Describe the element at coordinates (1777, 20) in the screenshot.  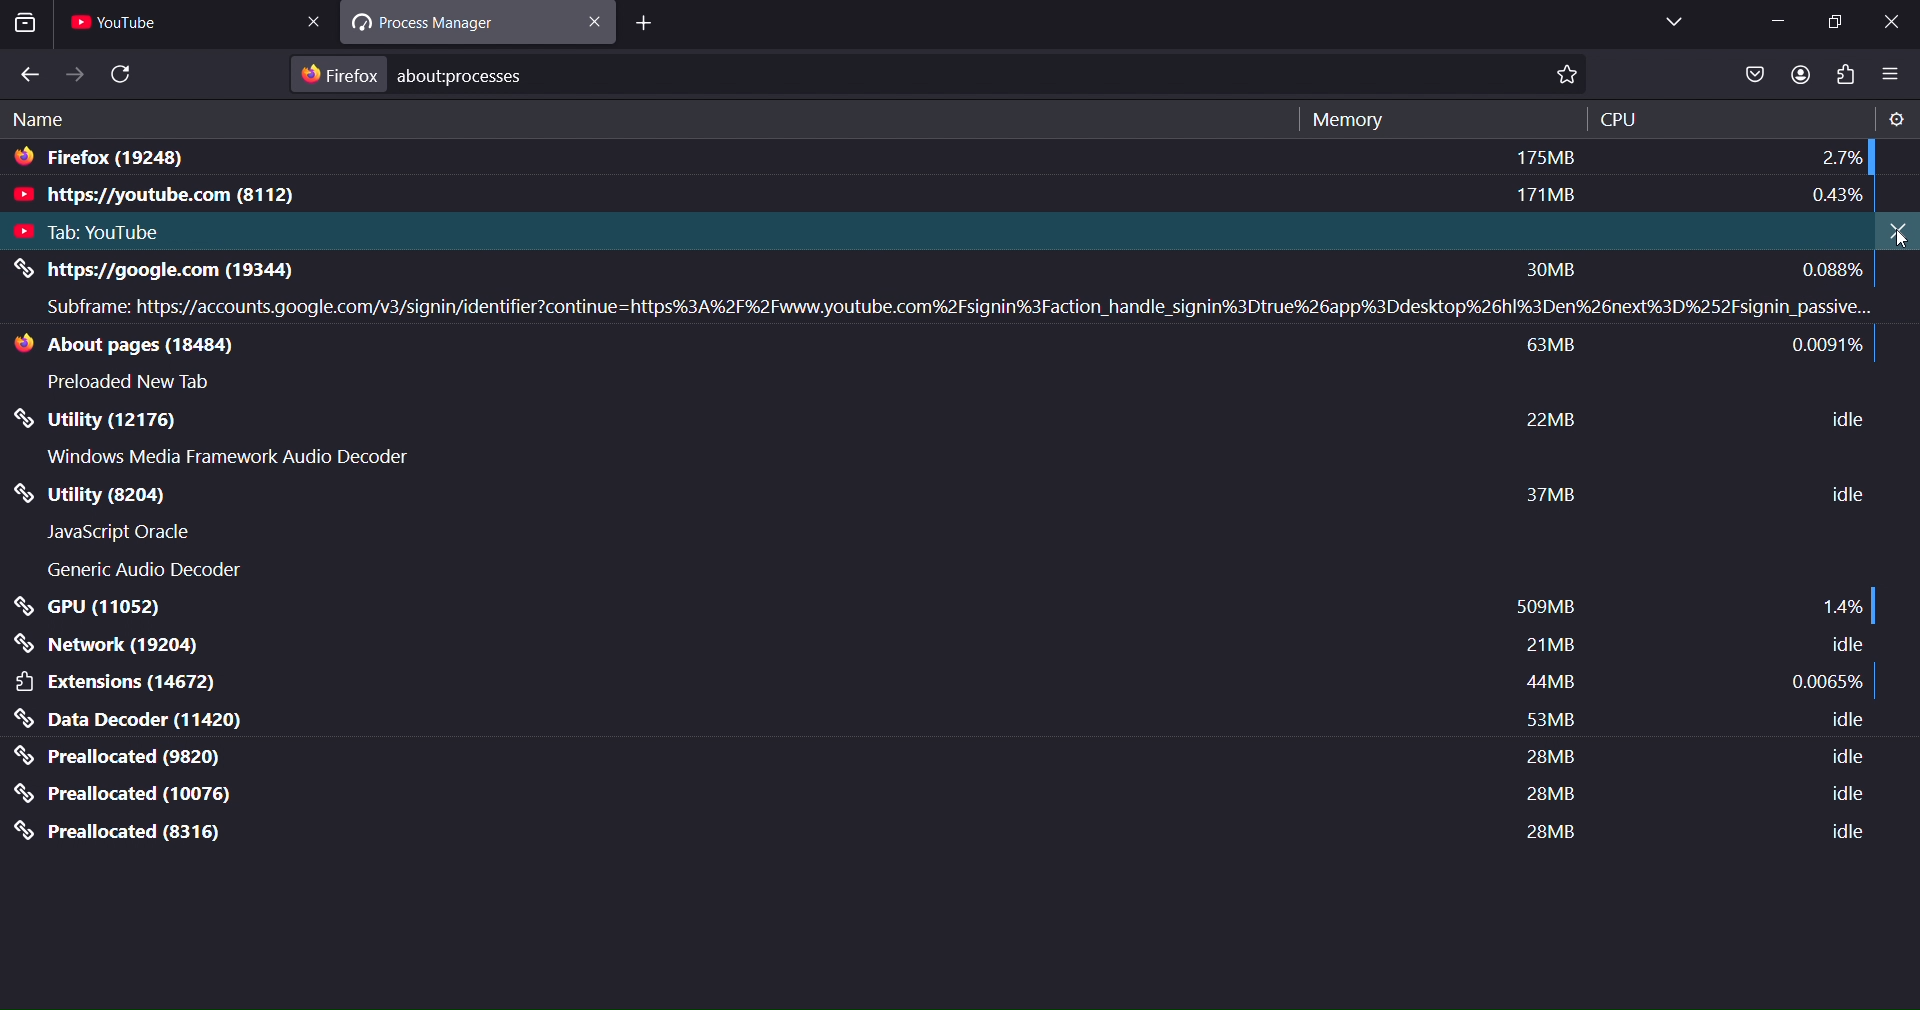
I see `minimize` at that location.